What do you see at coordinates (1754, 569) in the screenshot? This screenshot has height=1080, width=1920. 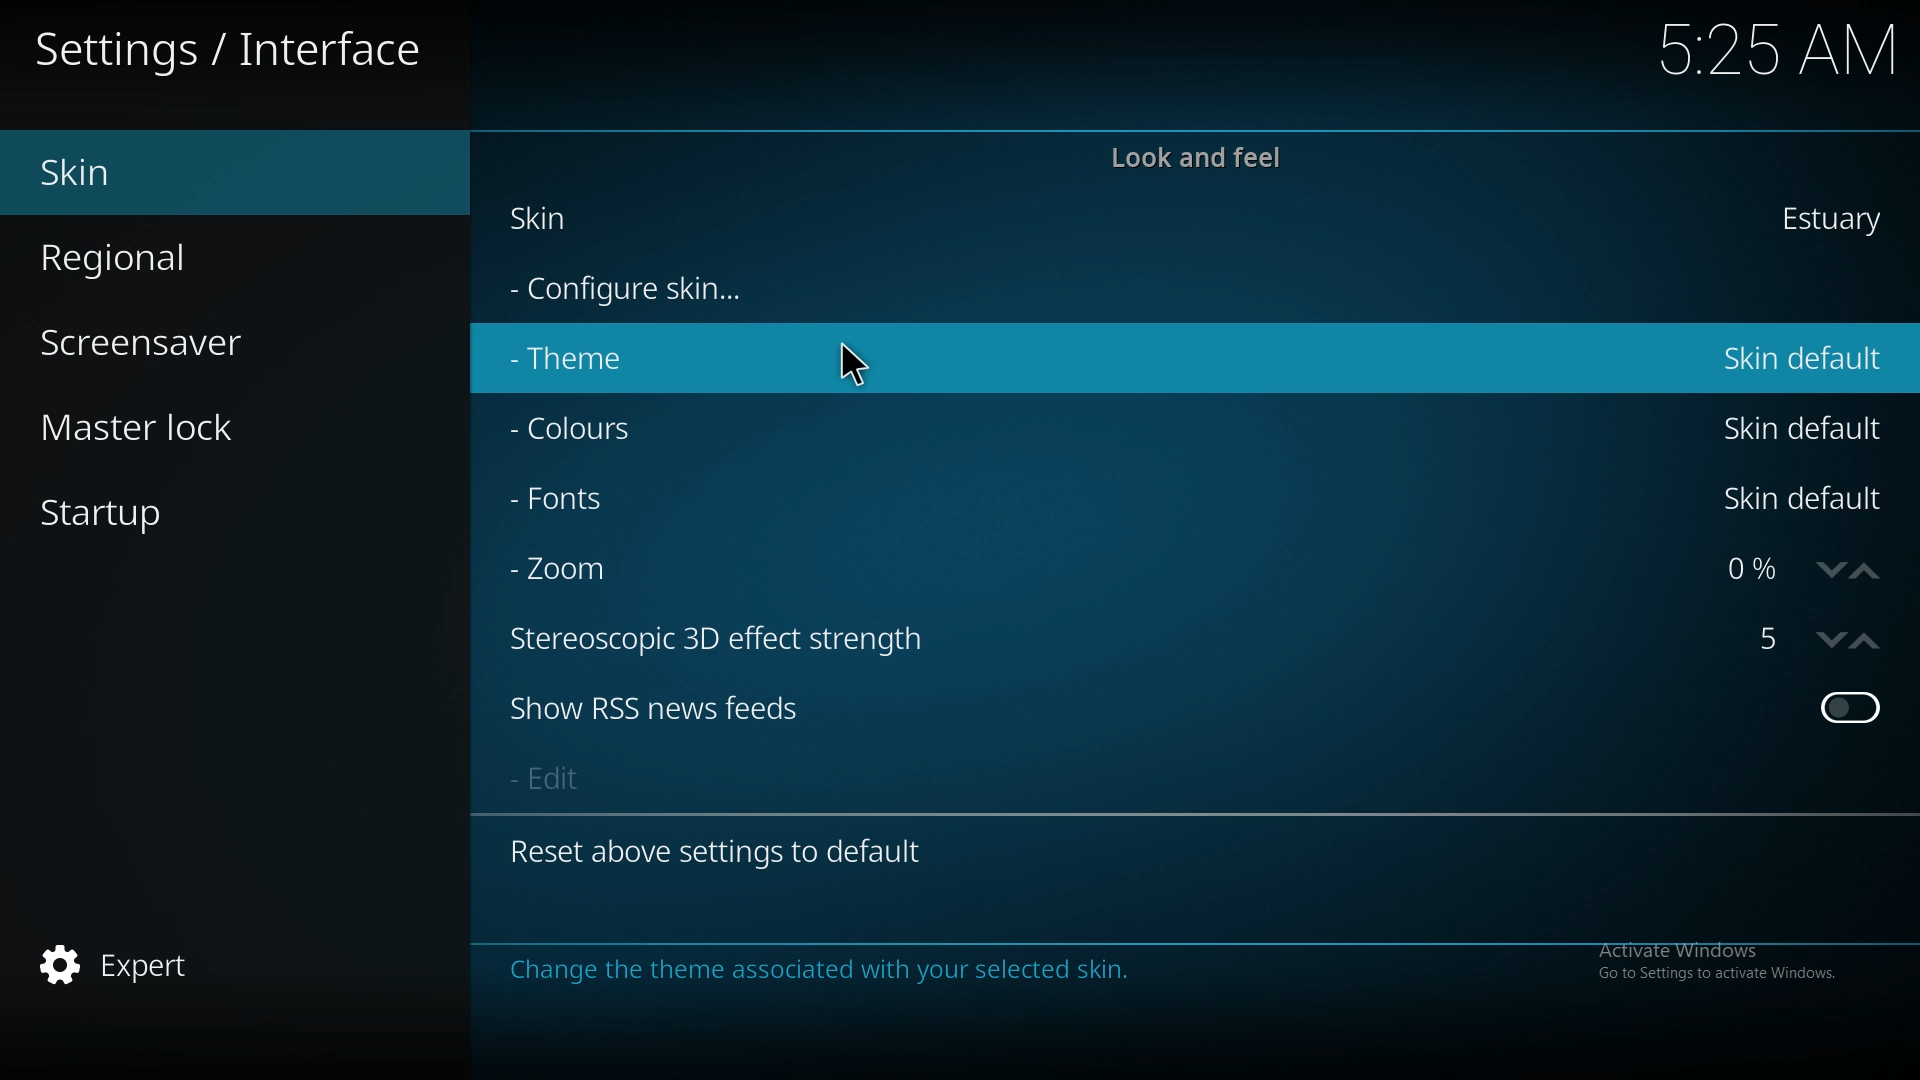 I see `zoom` at bounding box center [1754, 569].